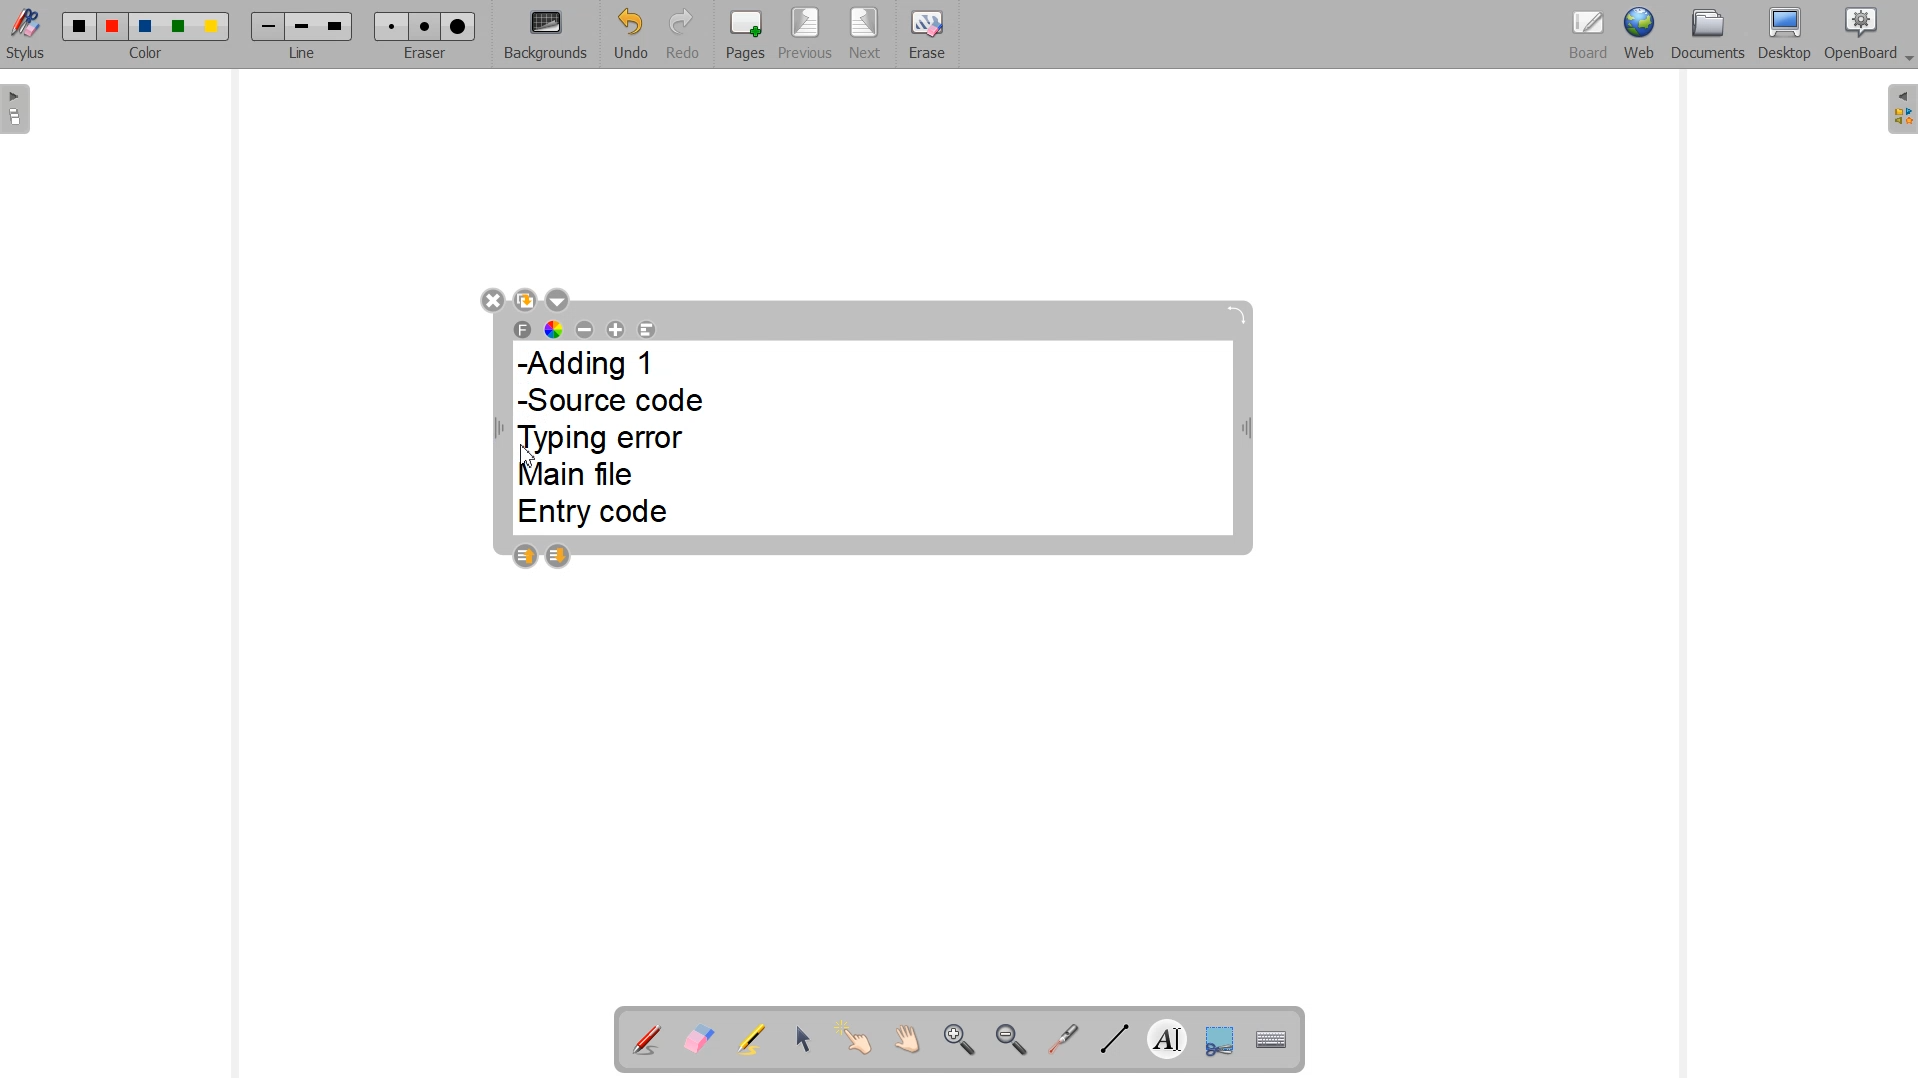 The height and width of the screenshot is (1078, 1918). Describe the element at coordinates (303, 54) in the screenshot. I see `Line` at that location.